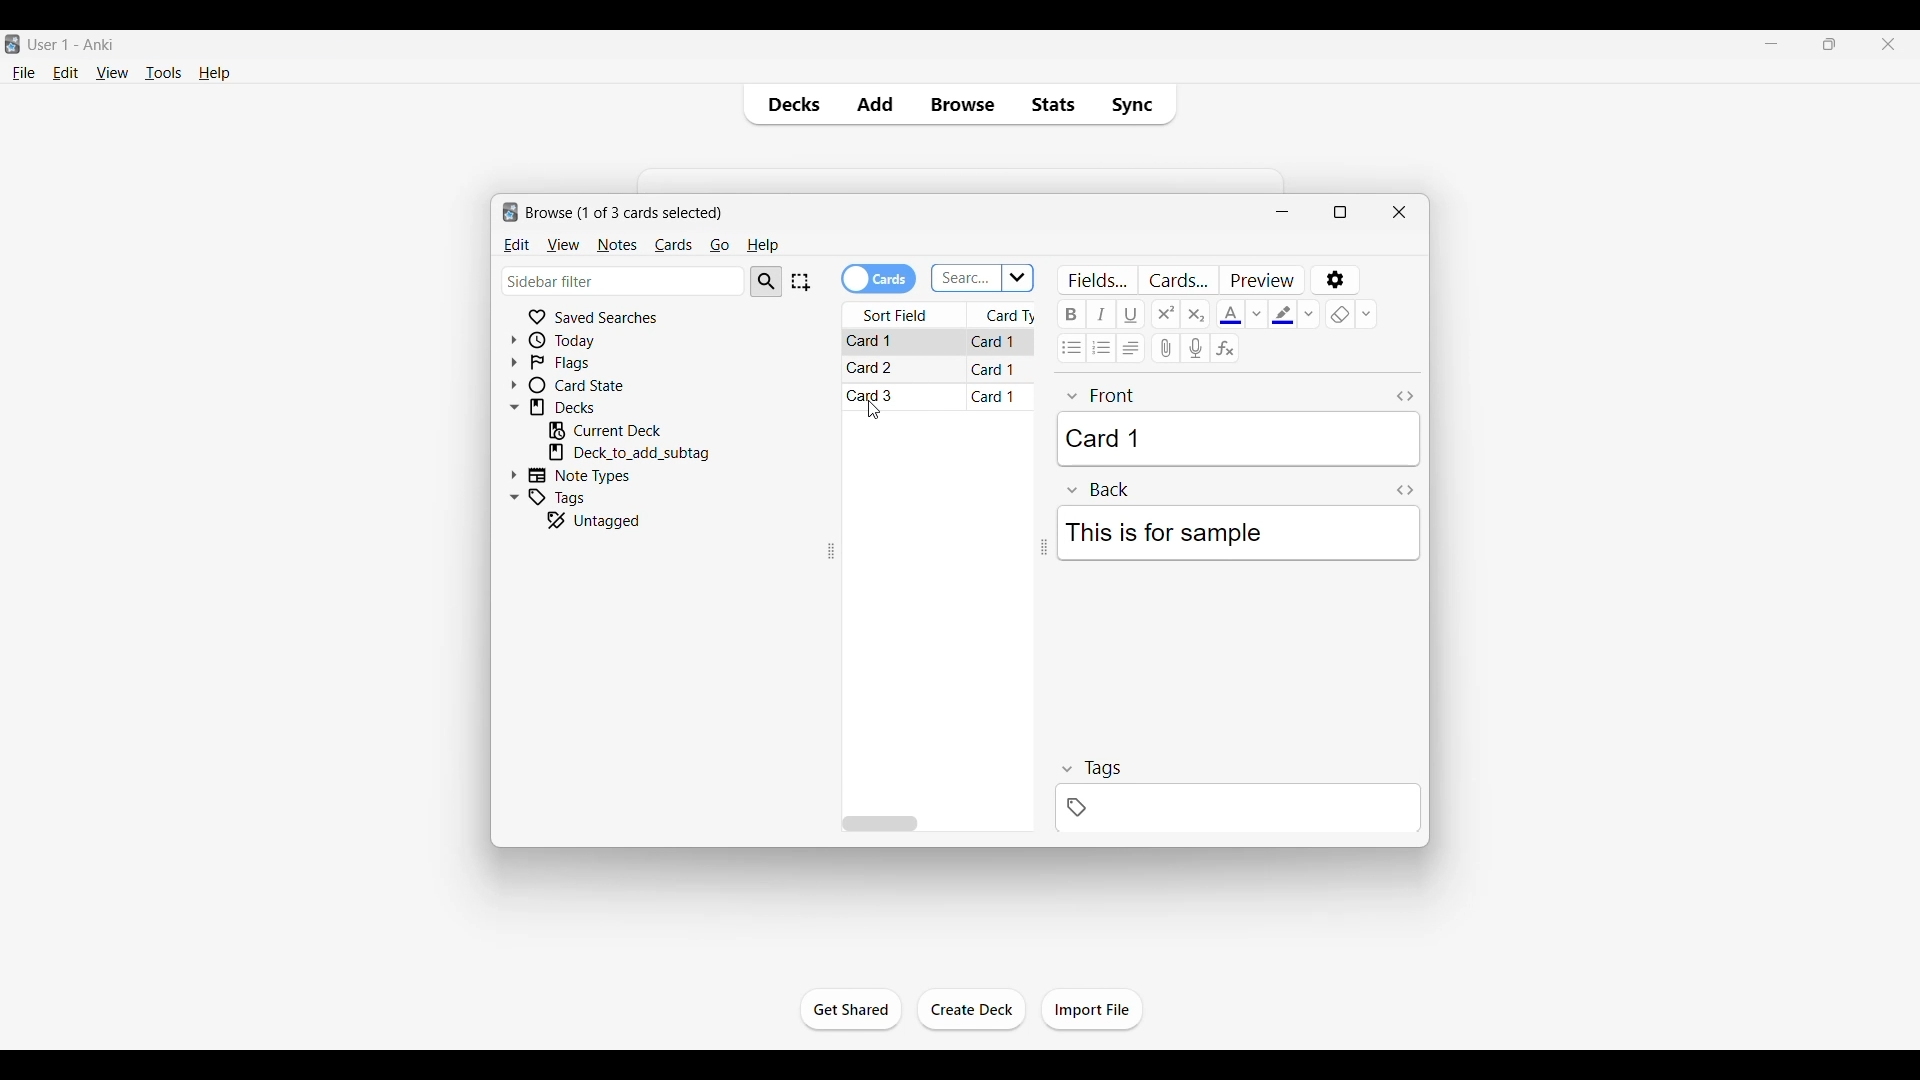 Image resolution: width=1920 pixels, height=1080 pixels. What do you see at coordinates (904, 315) in the screenshot?
I see `Sort field column` at bounding box center [904, 315].